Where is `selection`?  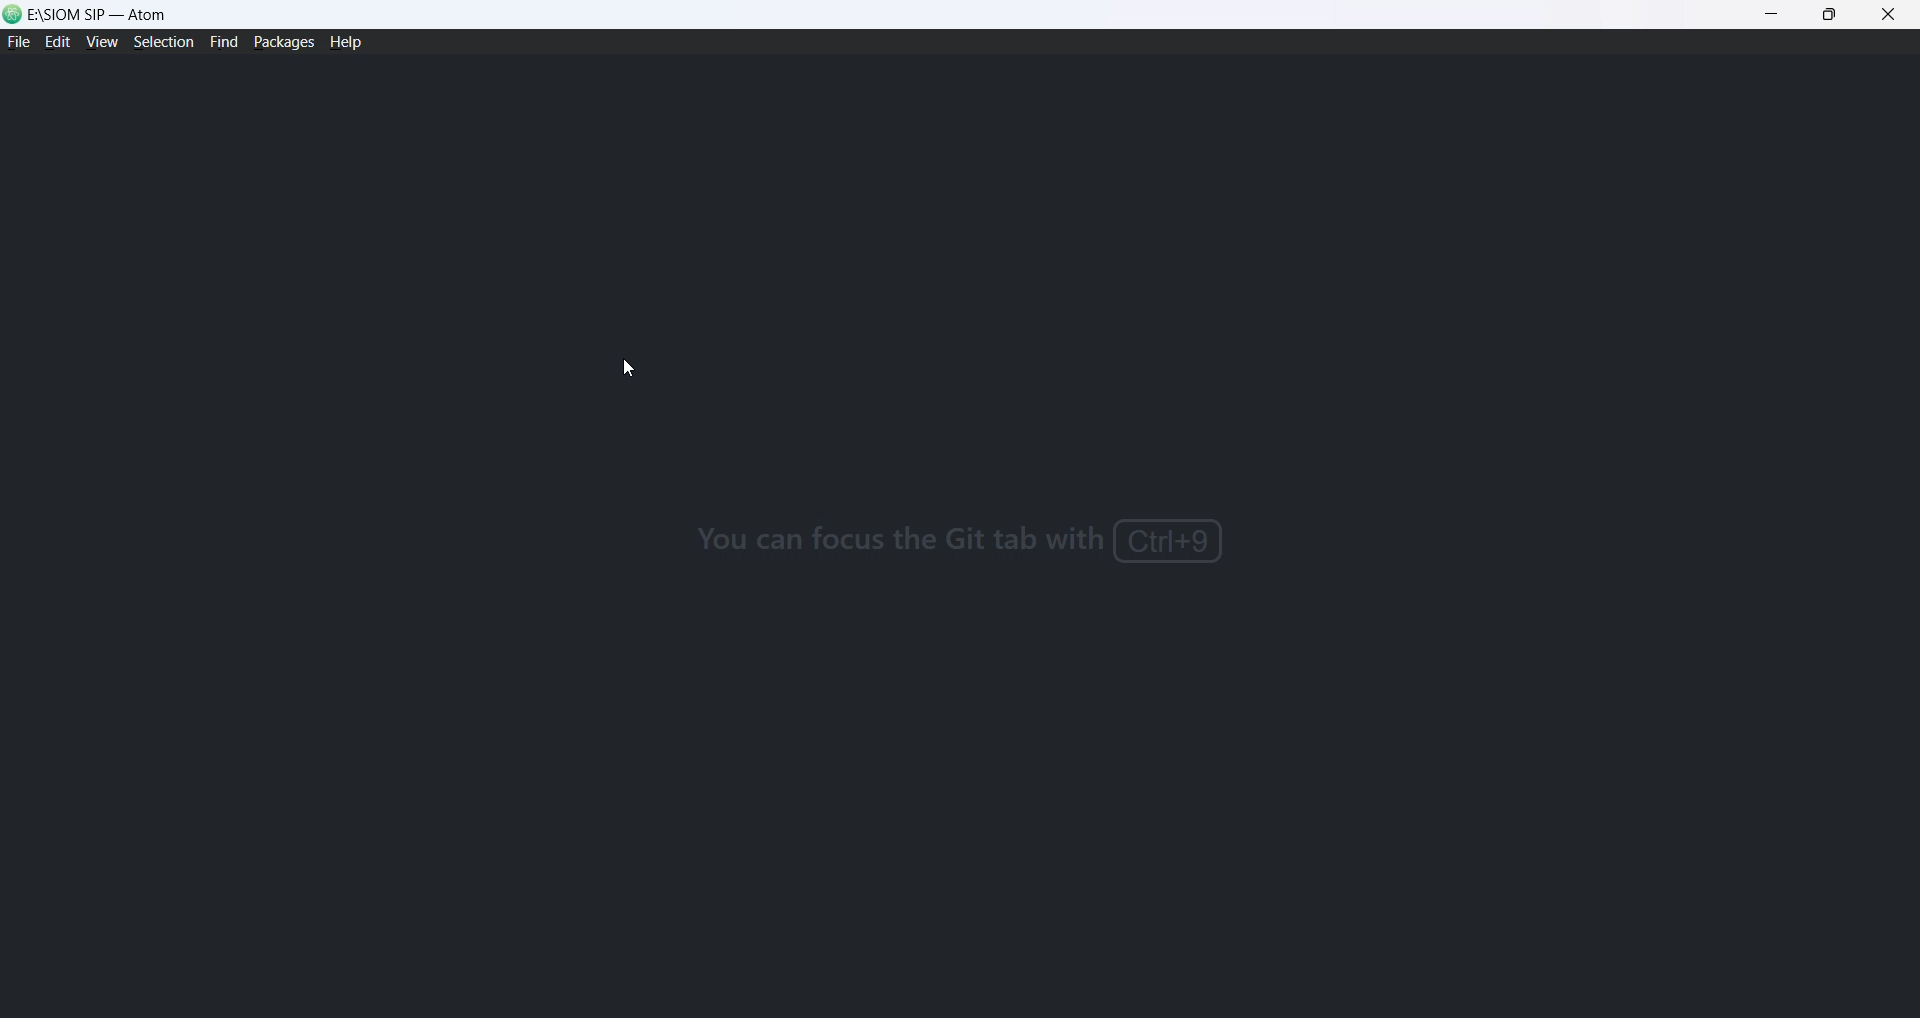 selection is located at coordinates (161, 44).